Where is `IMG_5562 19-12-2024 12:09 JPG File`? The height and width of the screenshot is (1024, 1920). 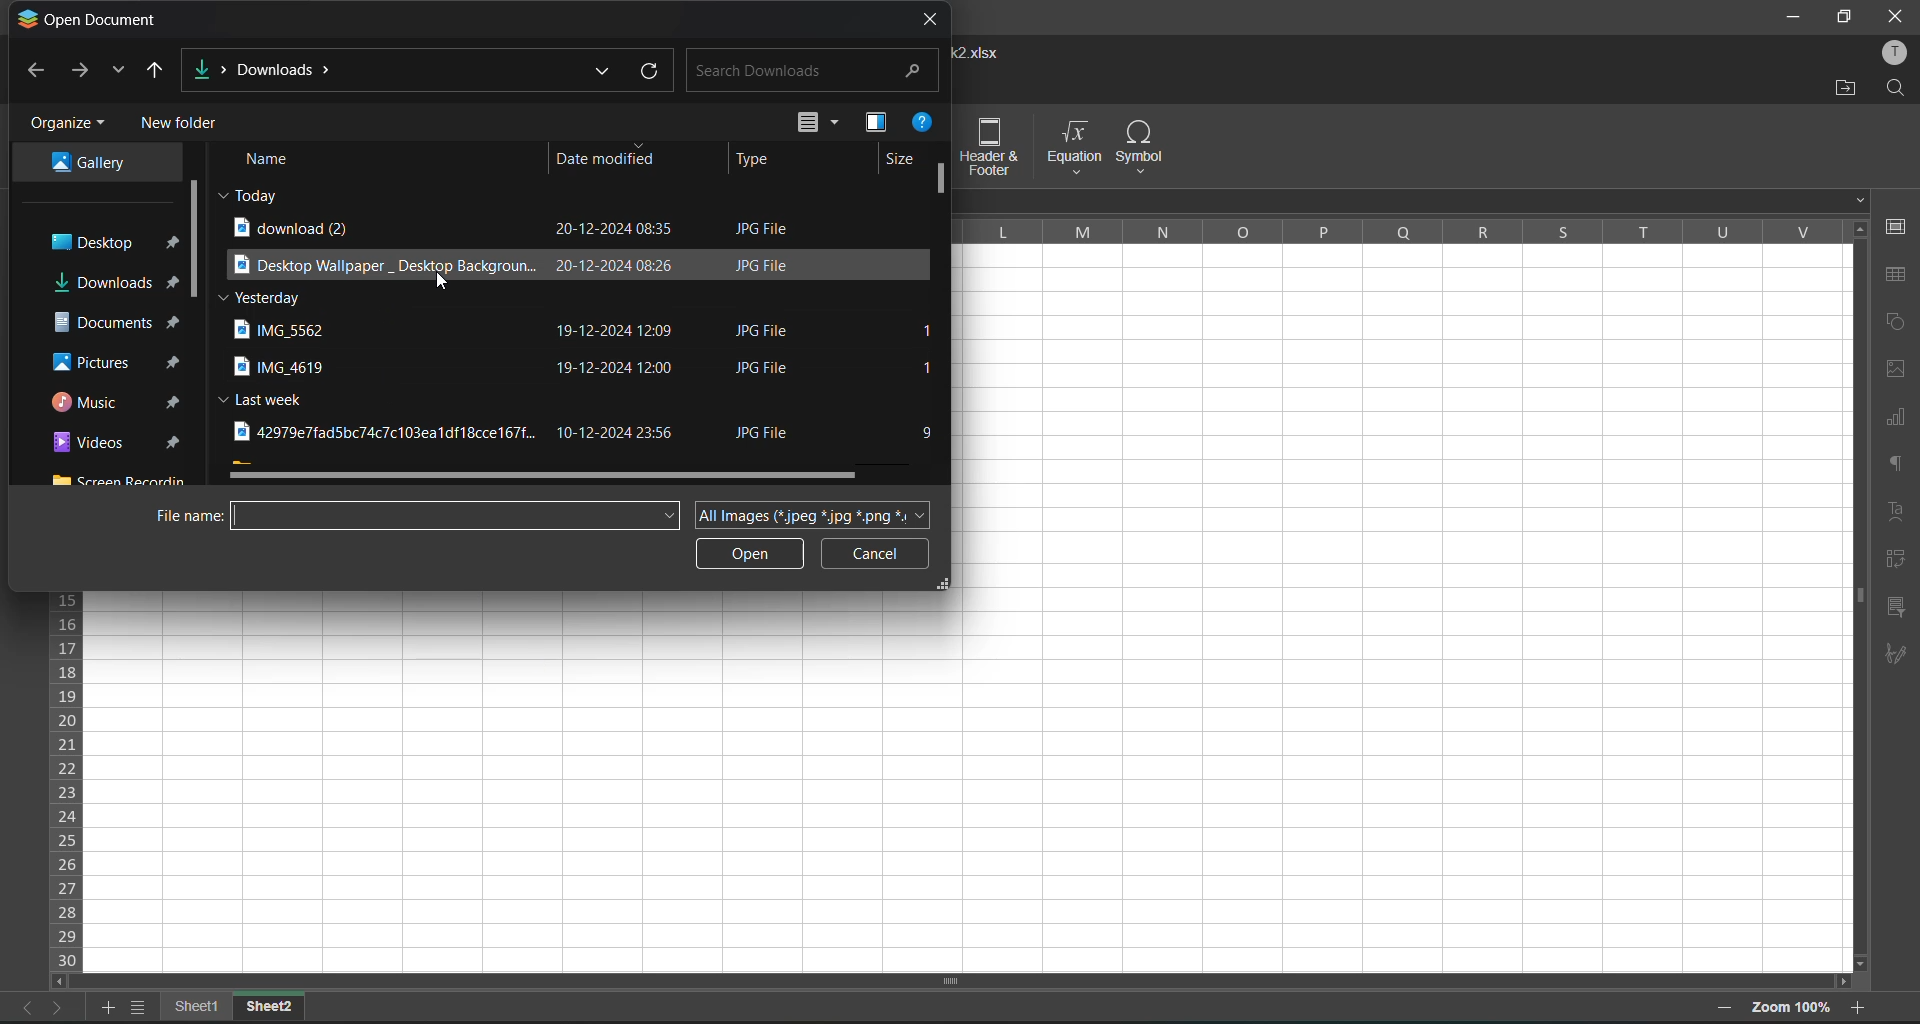
IMG_5562 19-12-2024 12:09 JPG File is located at coordinates (533, 331).